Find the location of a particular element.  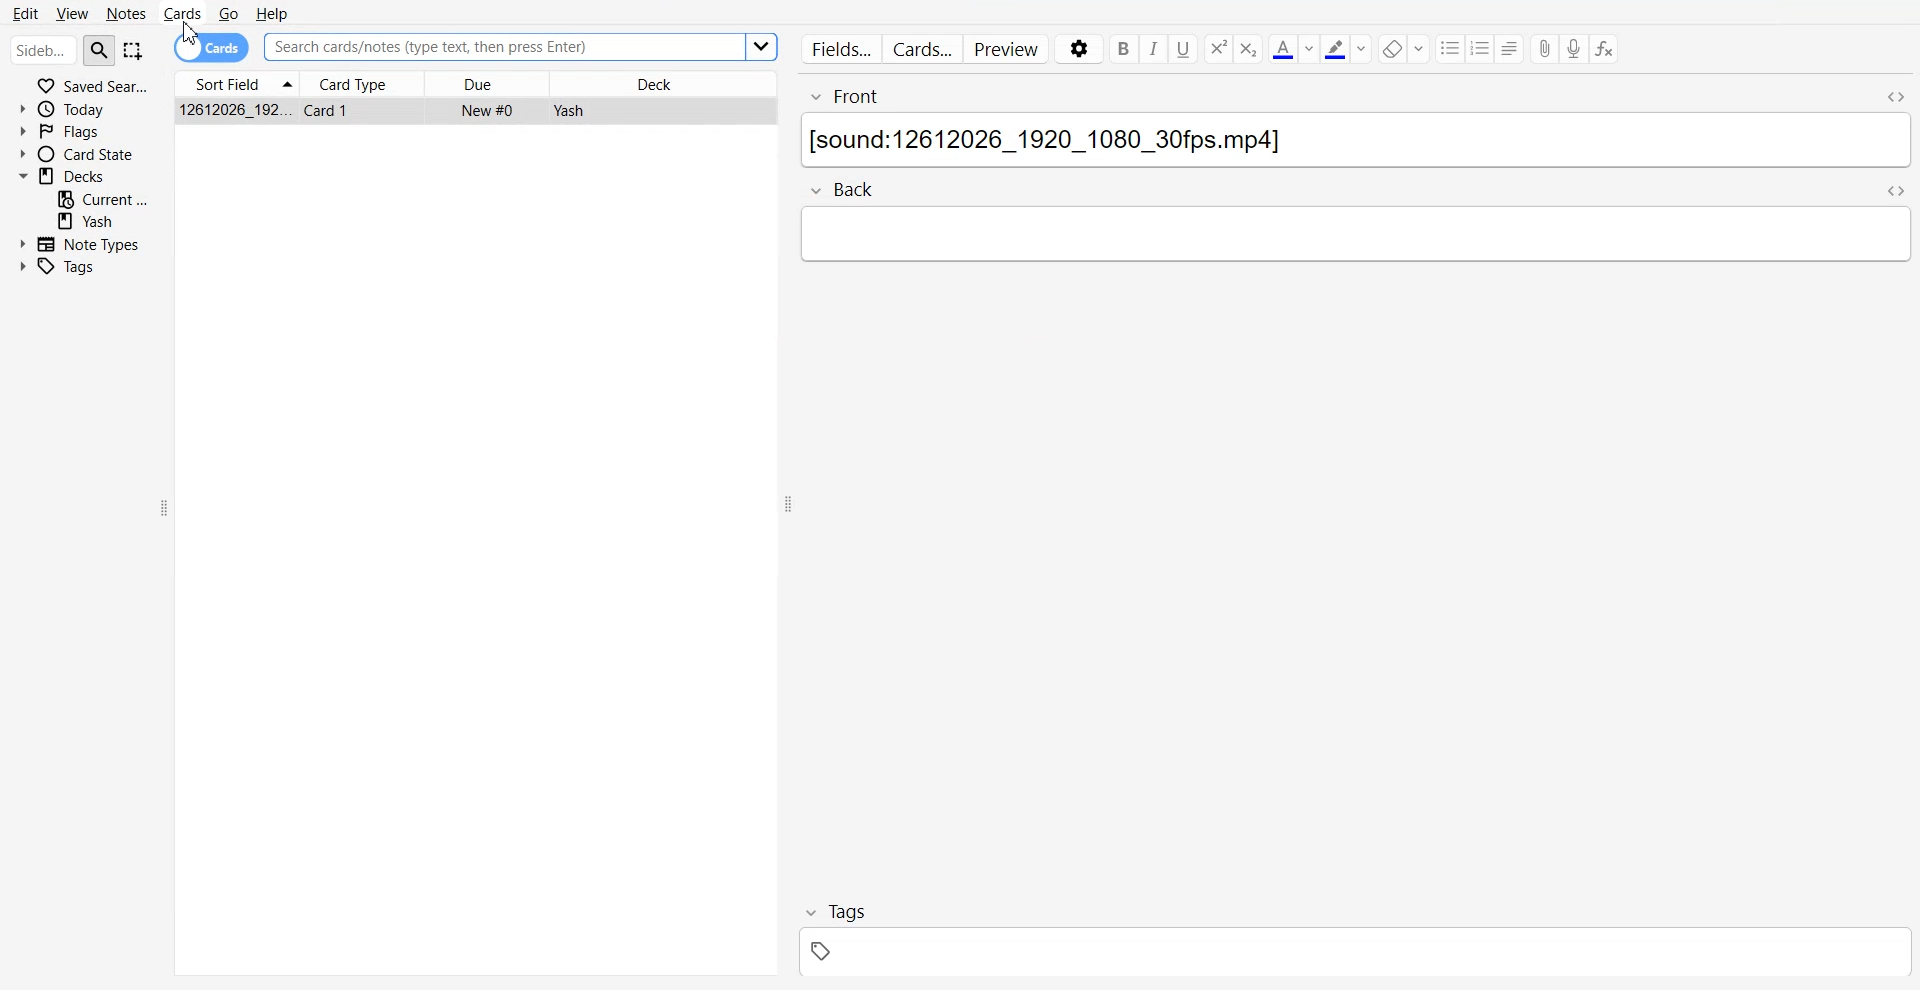

New #0 is located at coordinates (490, 110).